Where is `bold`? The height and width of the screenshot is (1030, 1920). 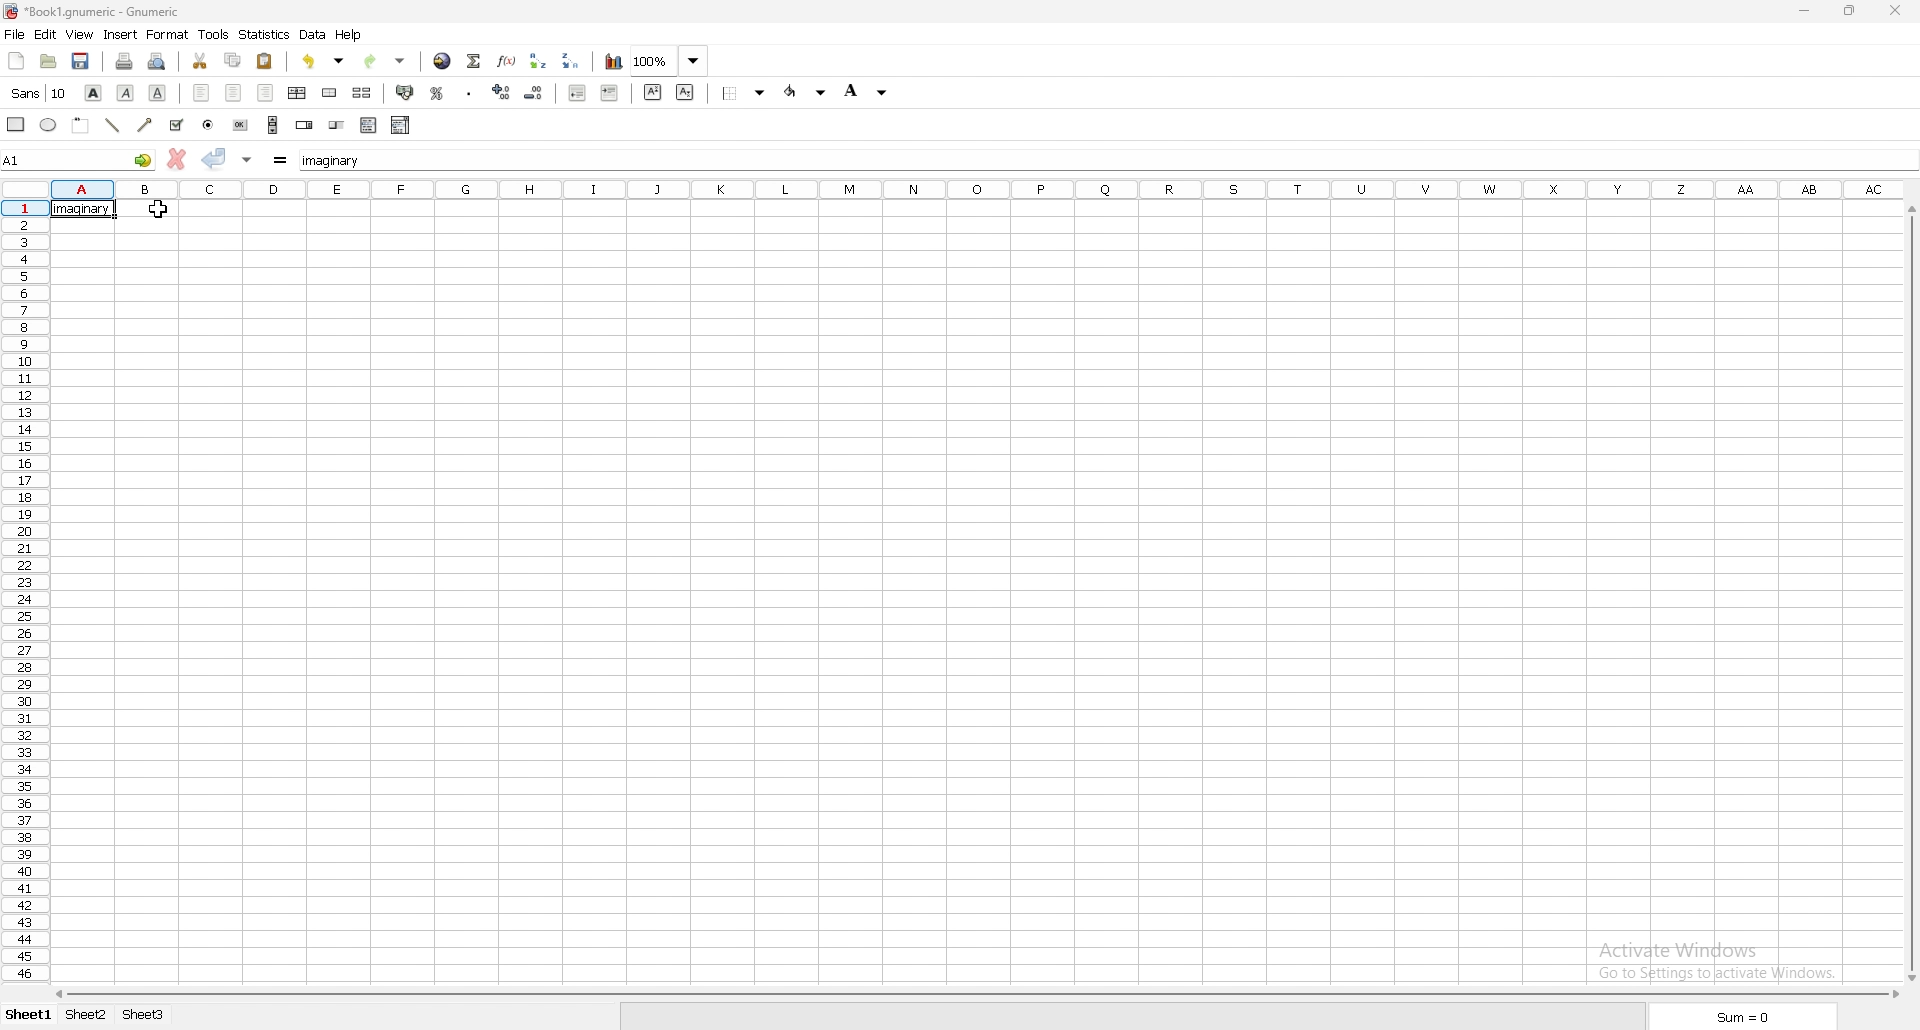 bold is located at coordinates (95, 92).